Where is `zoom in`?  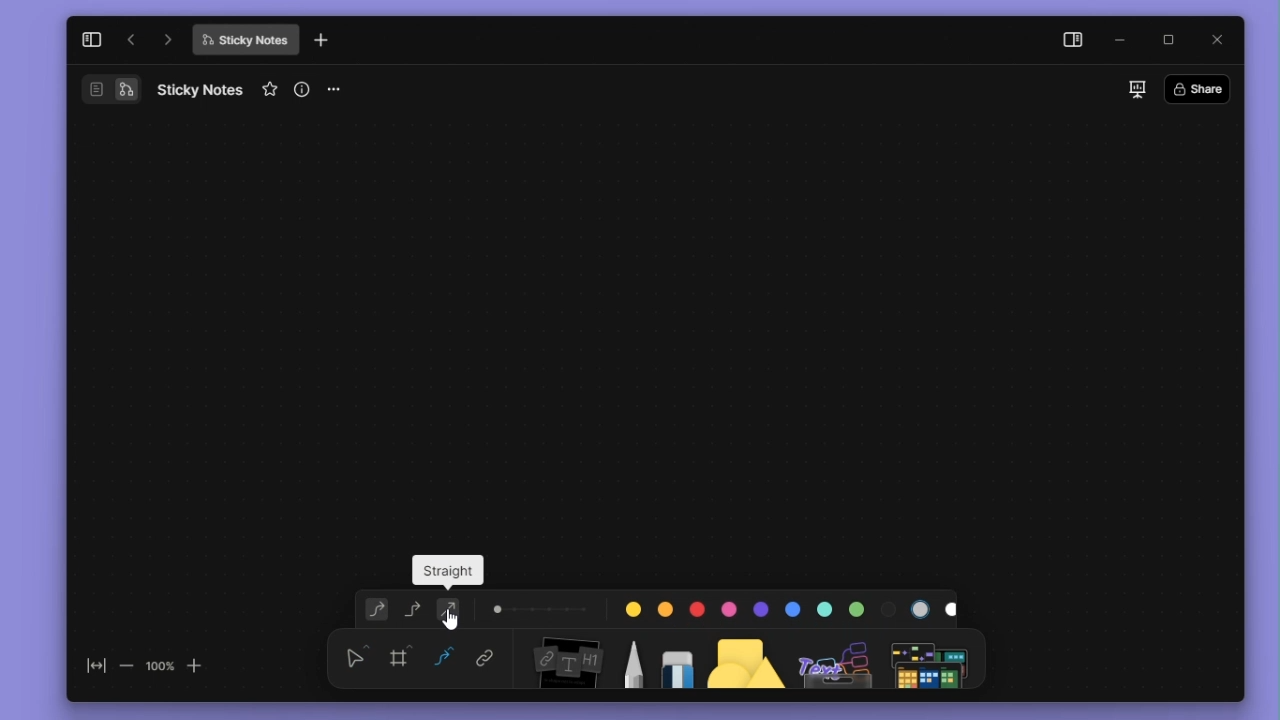 zoom in is located at coordinates (196, 664).